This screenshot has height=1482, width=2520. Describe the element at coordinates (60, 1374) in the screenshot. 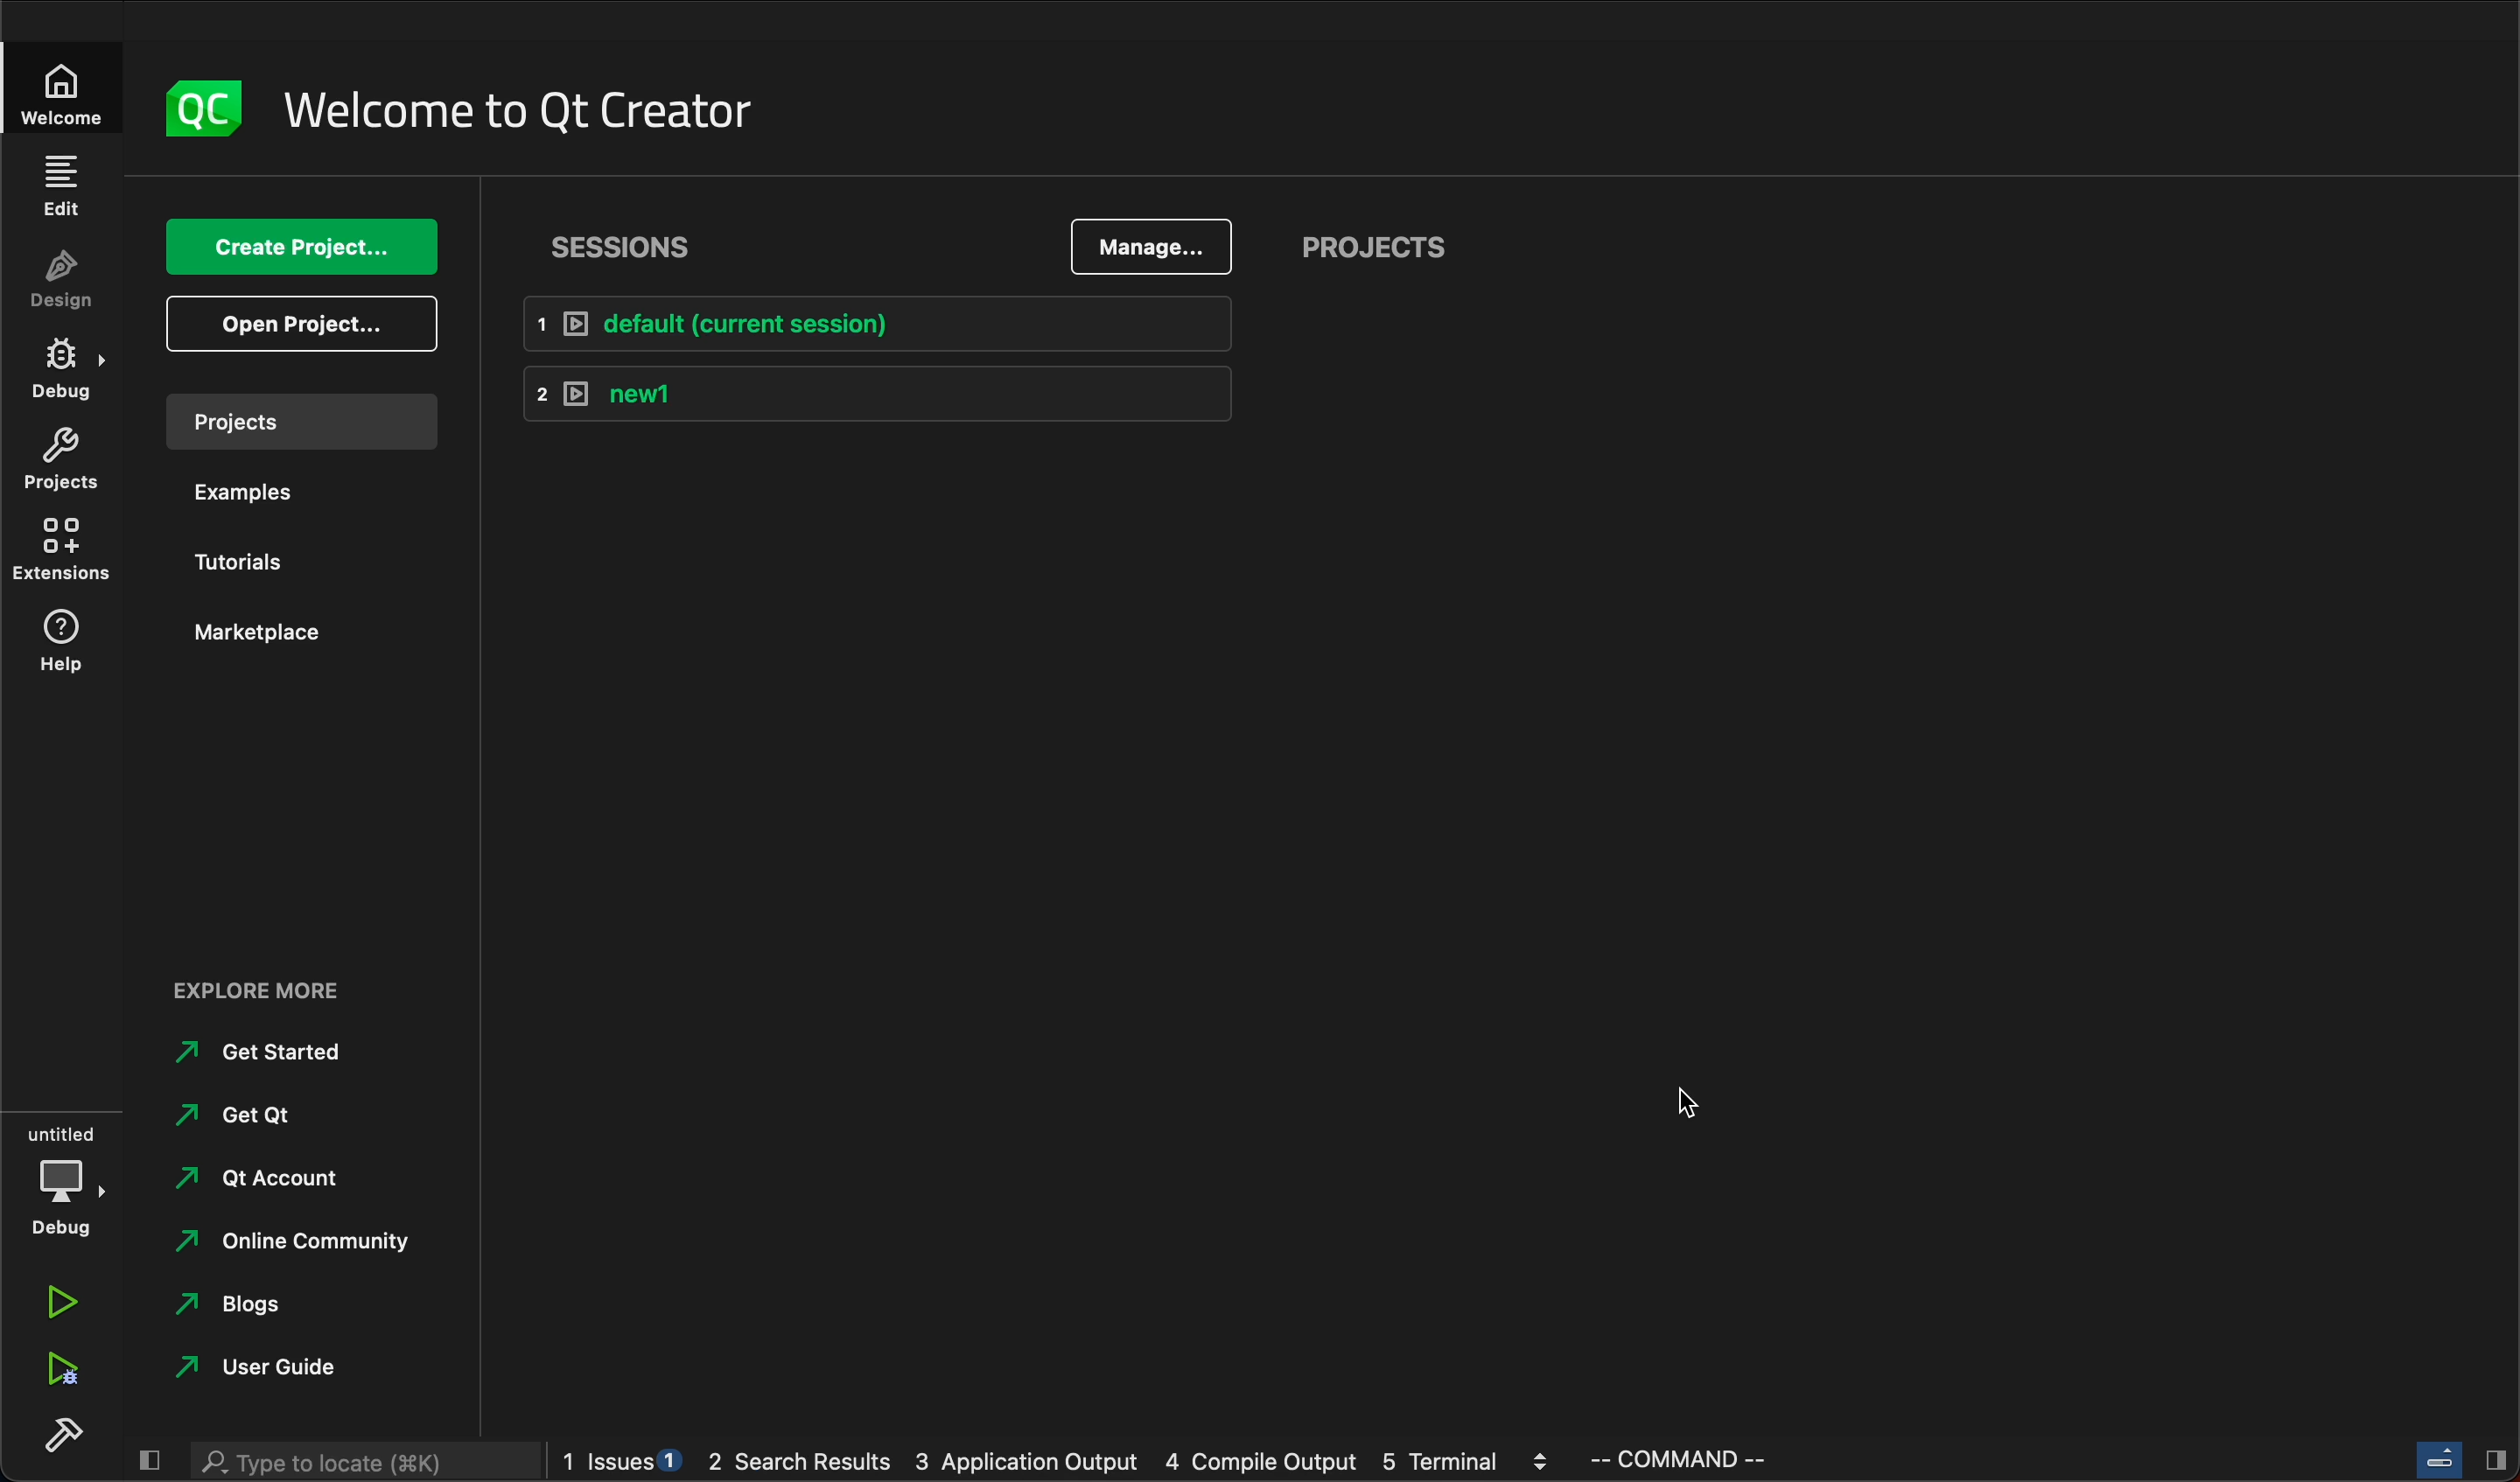

I see `run debug` at that location.